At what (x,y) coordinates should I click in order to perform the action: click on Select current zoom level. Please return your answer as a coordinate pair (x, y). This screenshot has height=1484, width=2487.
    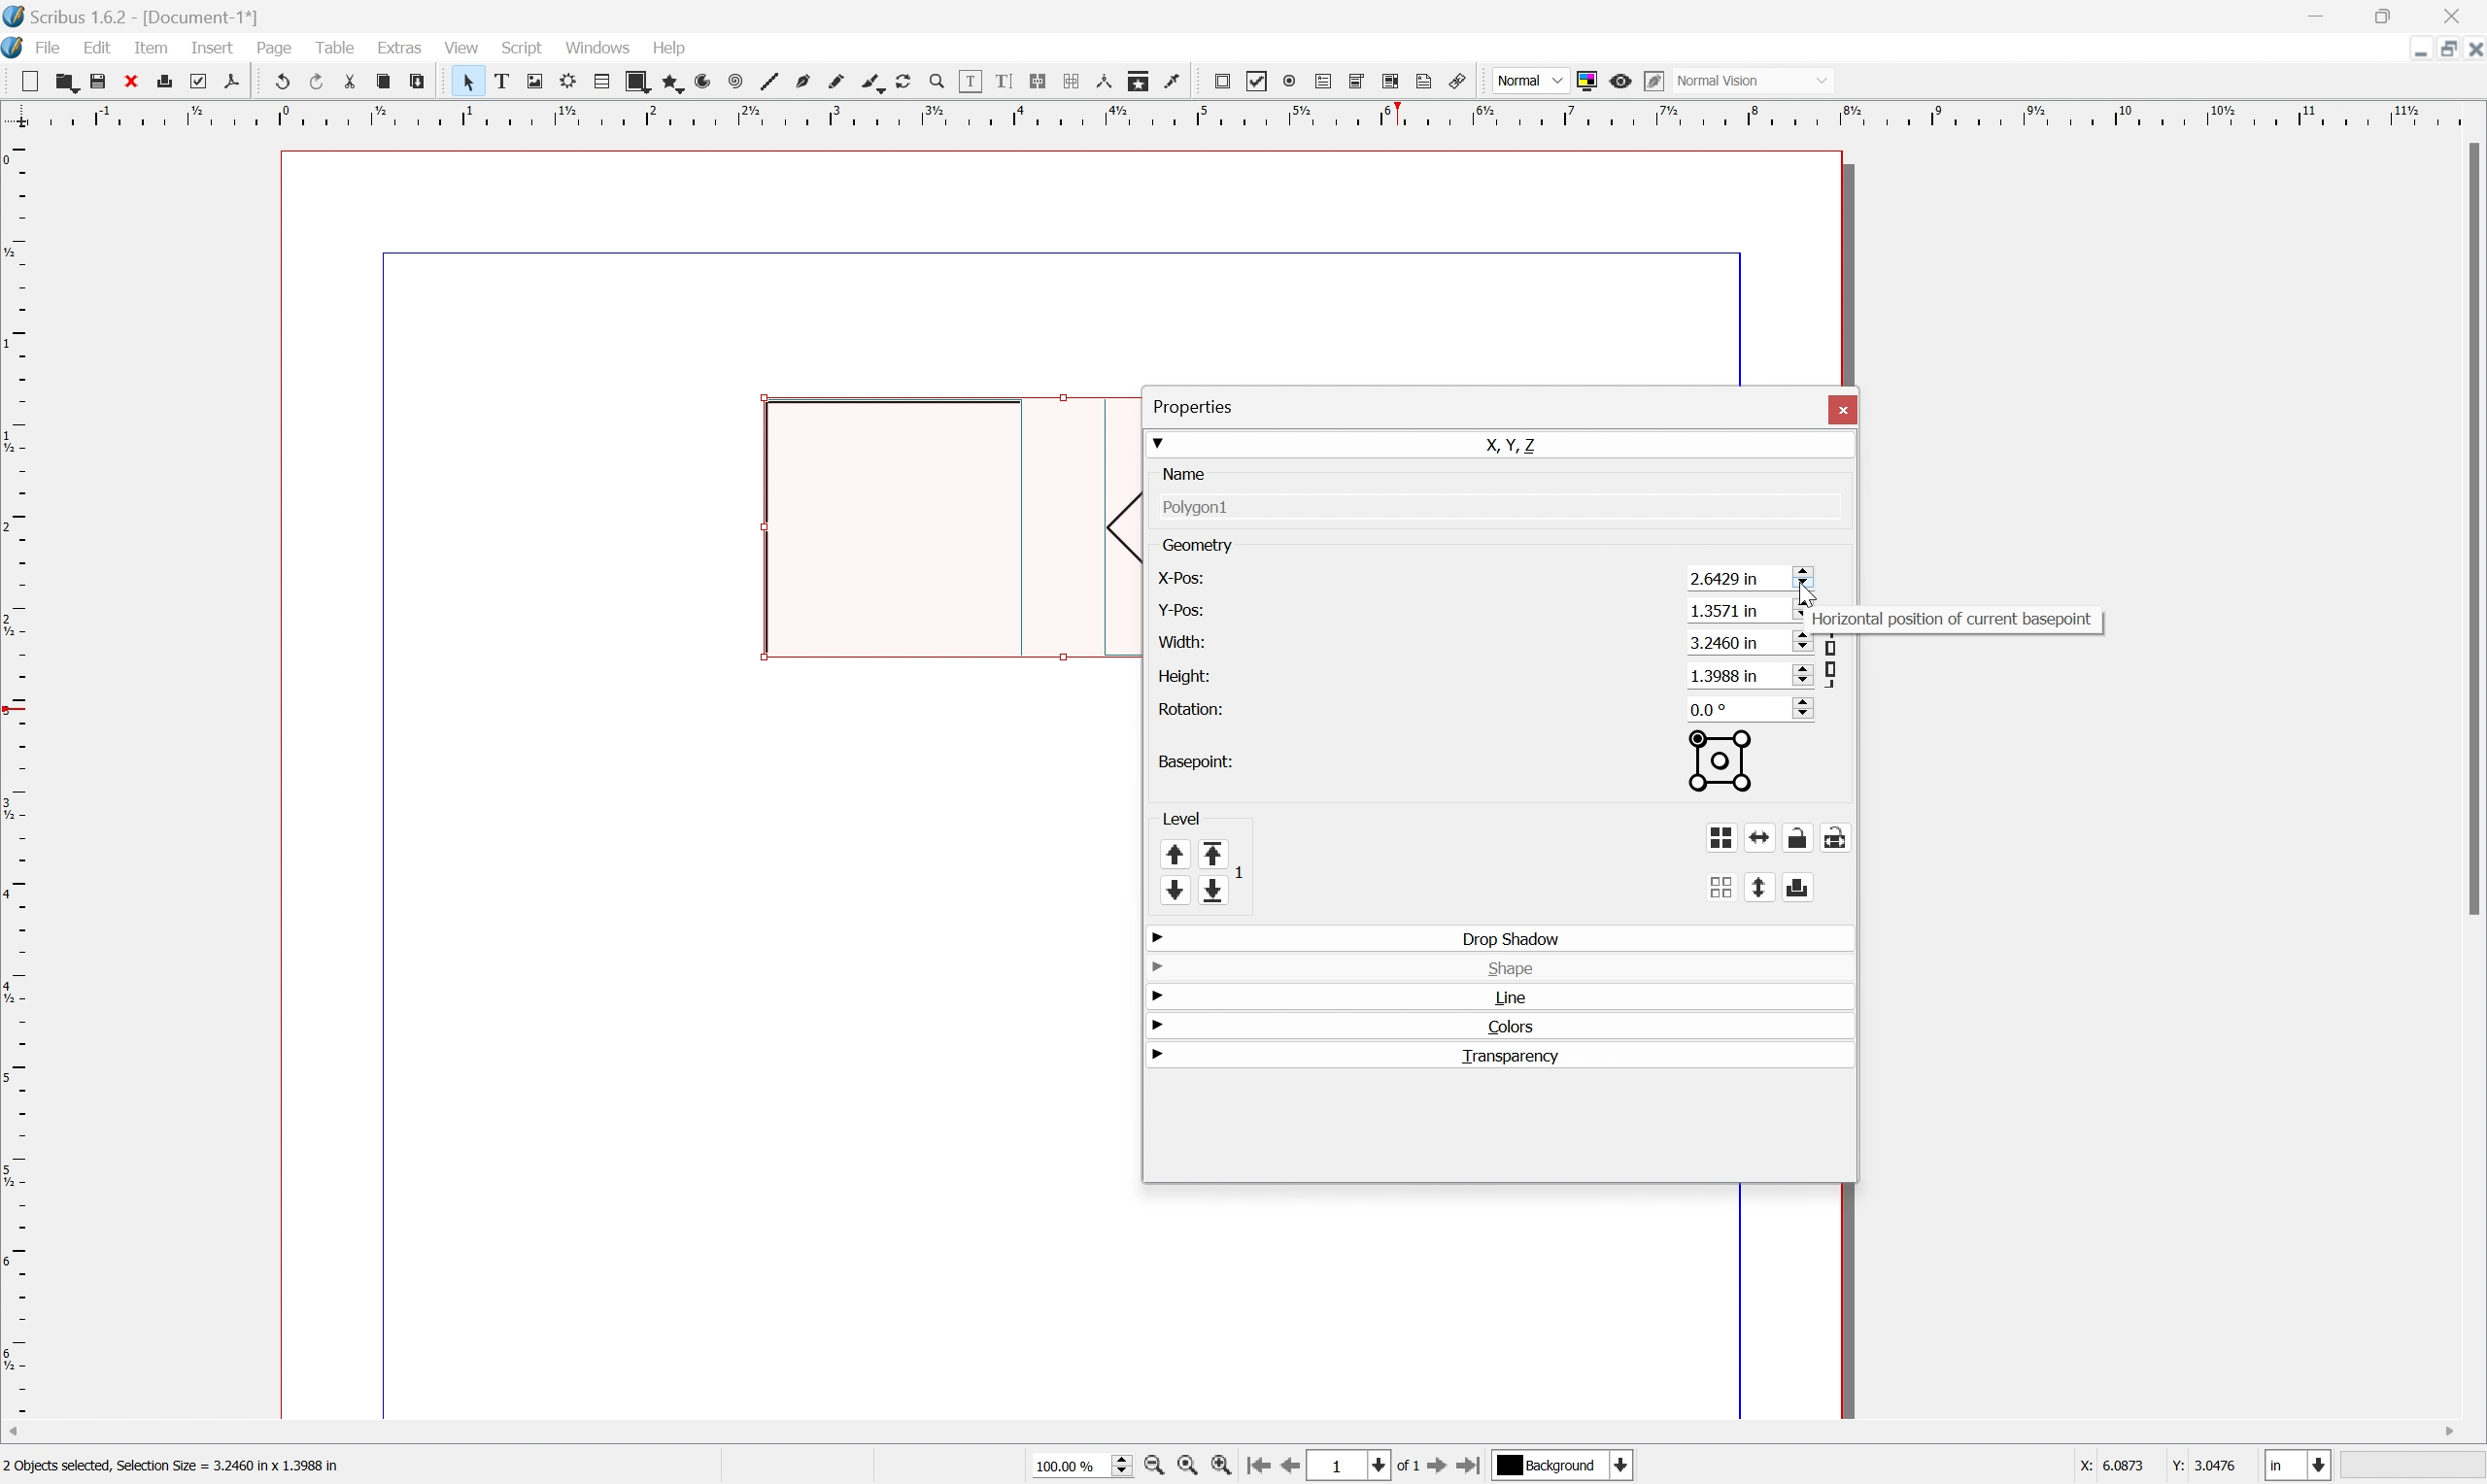
    Looking at the image, I should click on (1076, 1464).